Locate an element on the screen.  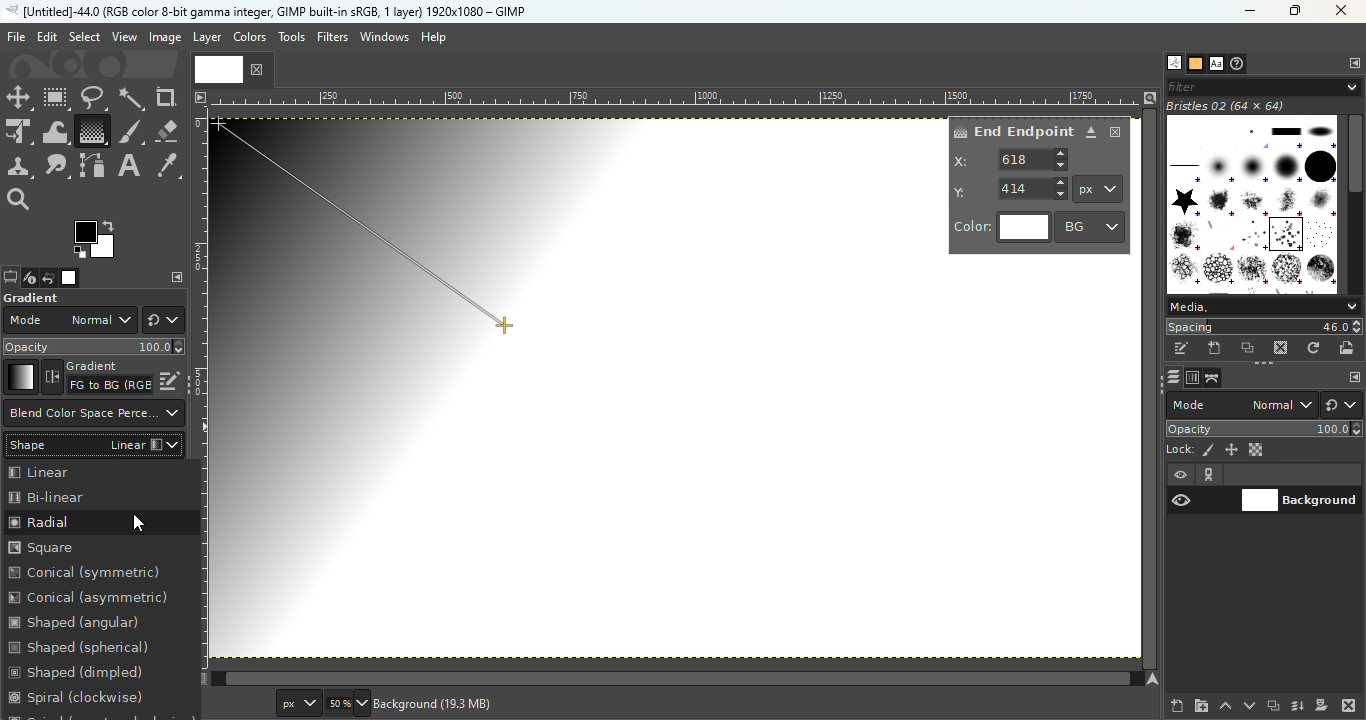
Colors is located at coordinates (248, 36).